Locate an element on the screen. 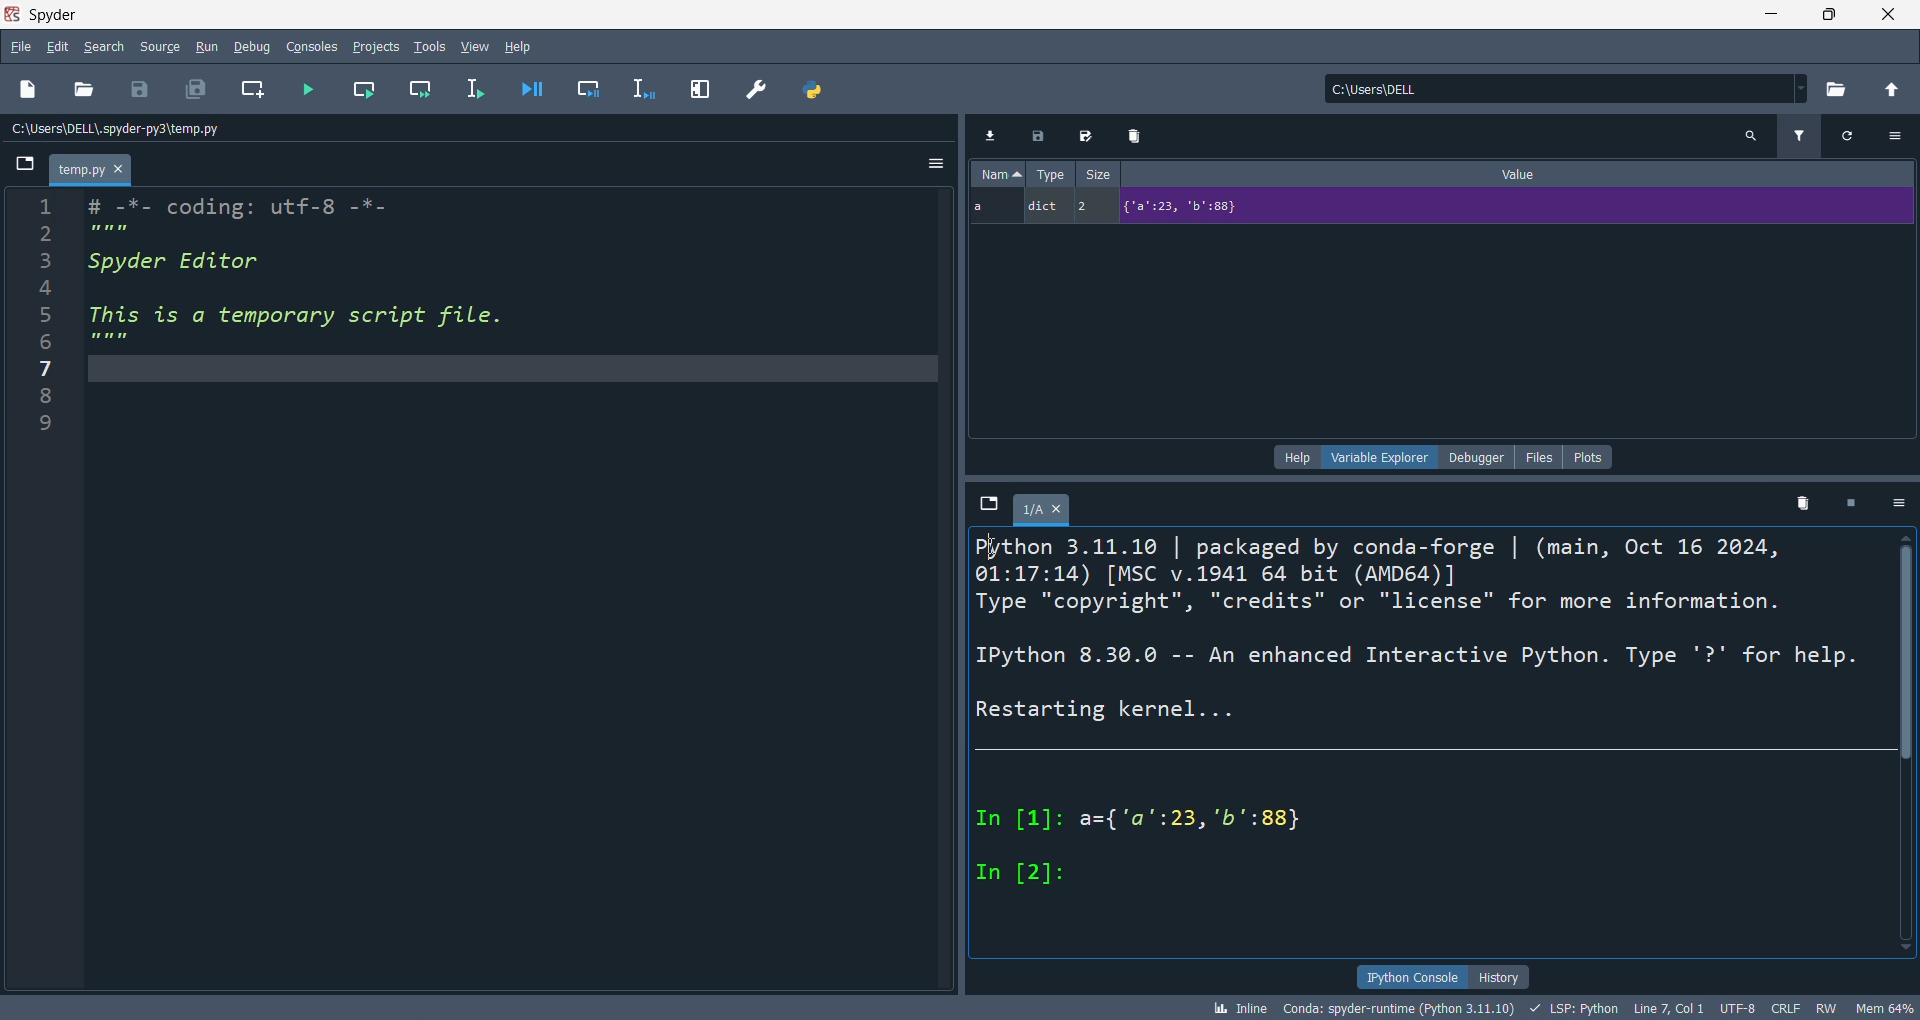  open folder is located at coordinates (83, 91).